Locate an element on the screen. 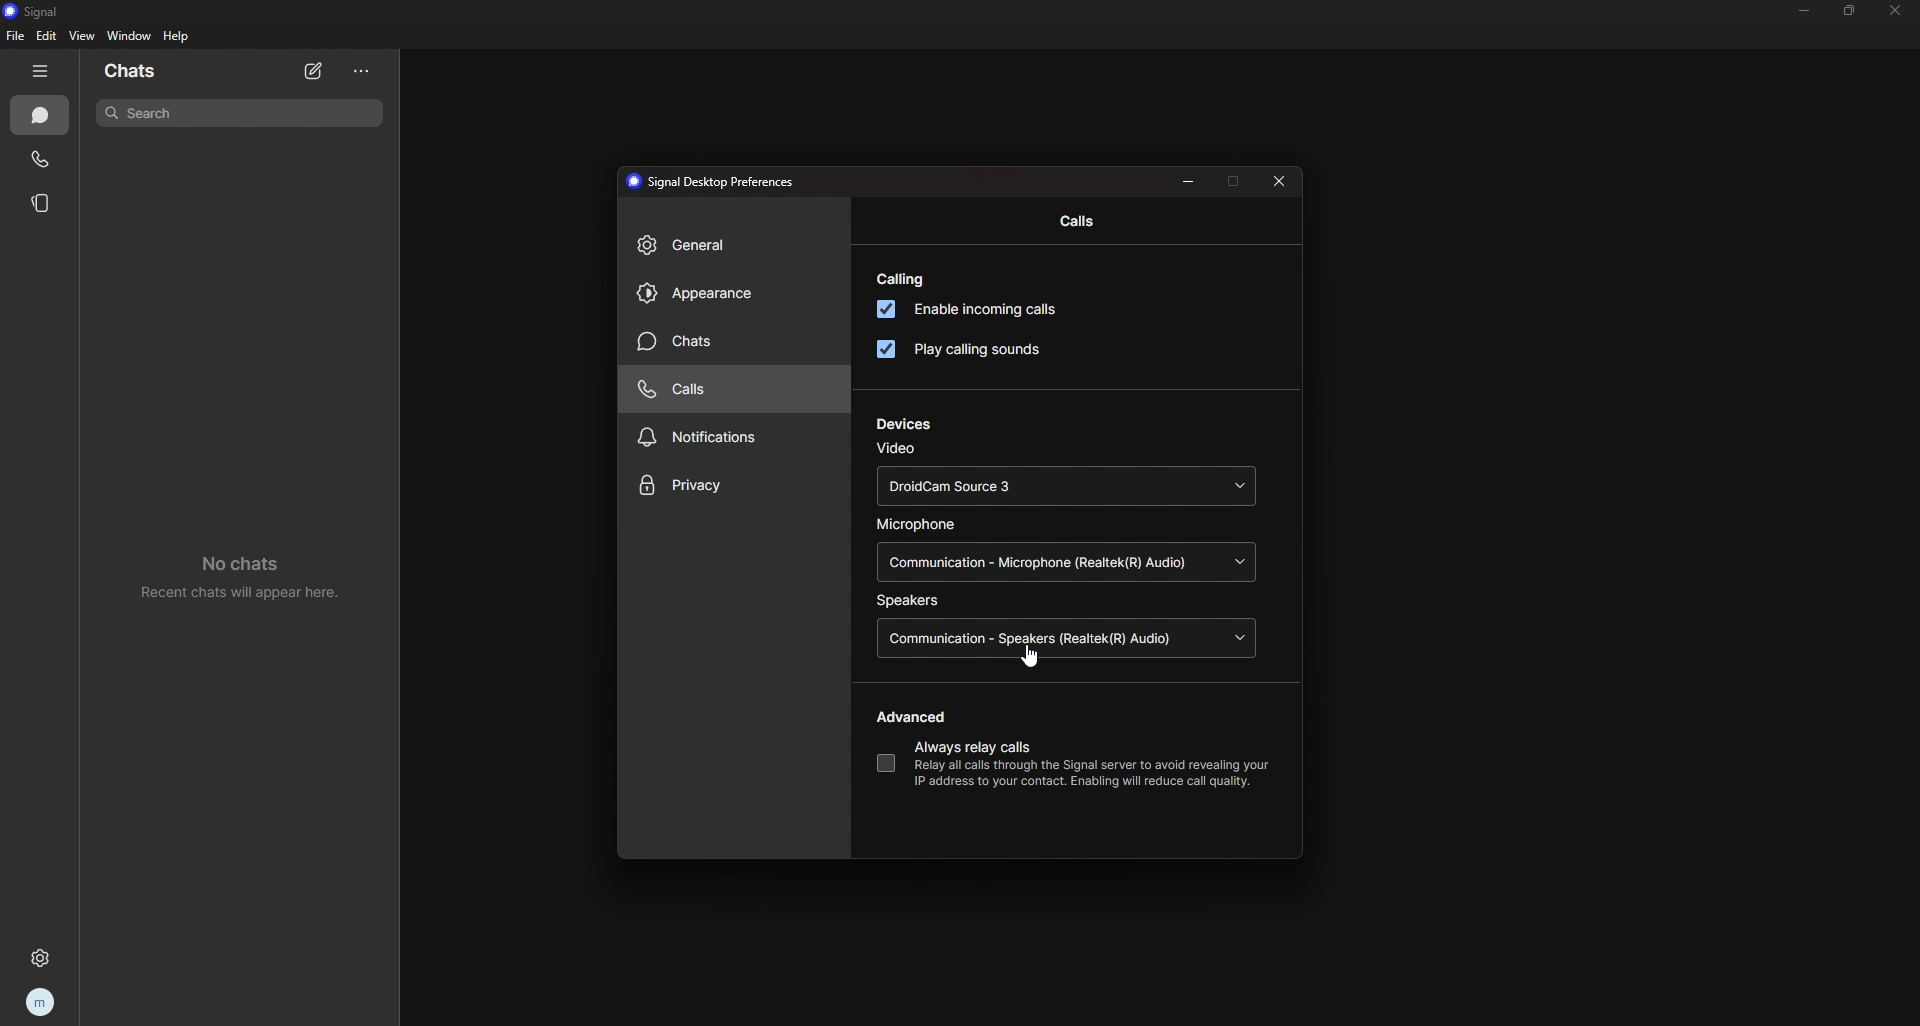  minimize is located at coordinates (1189, 182).